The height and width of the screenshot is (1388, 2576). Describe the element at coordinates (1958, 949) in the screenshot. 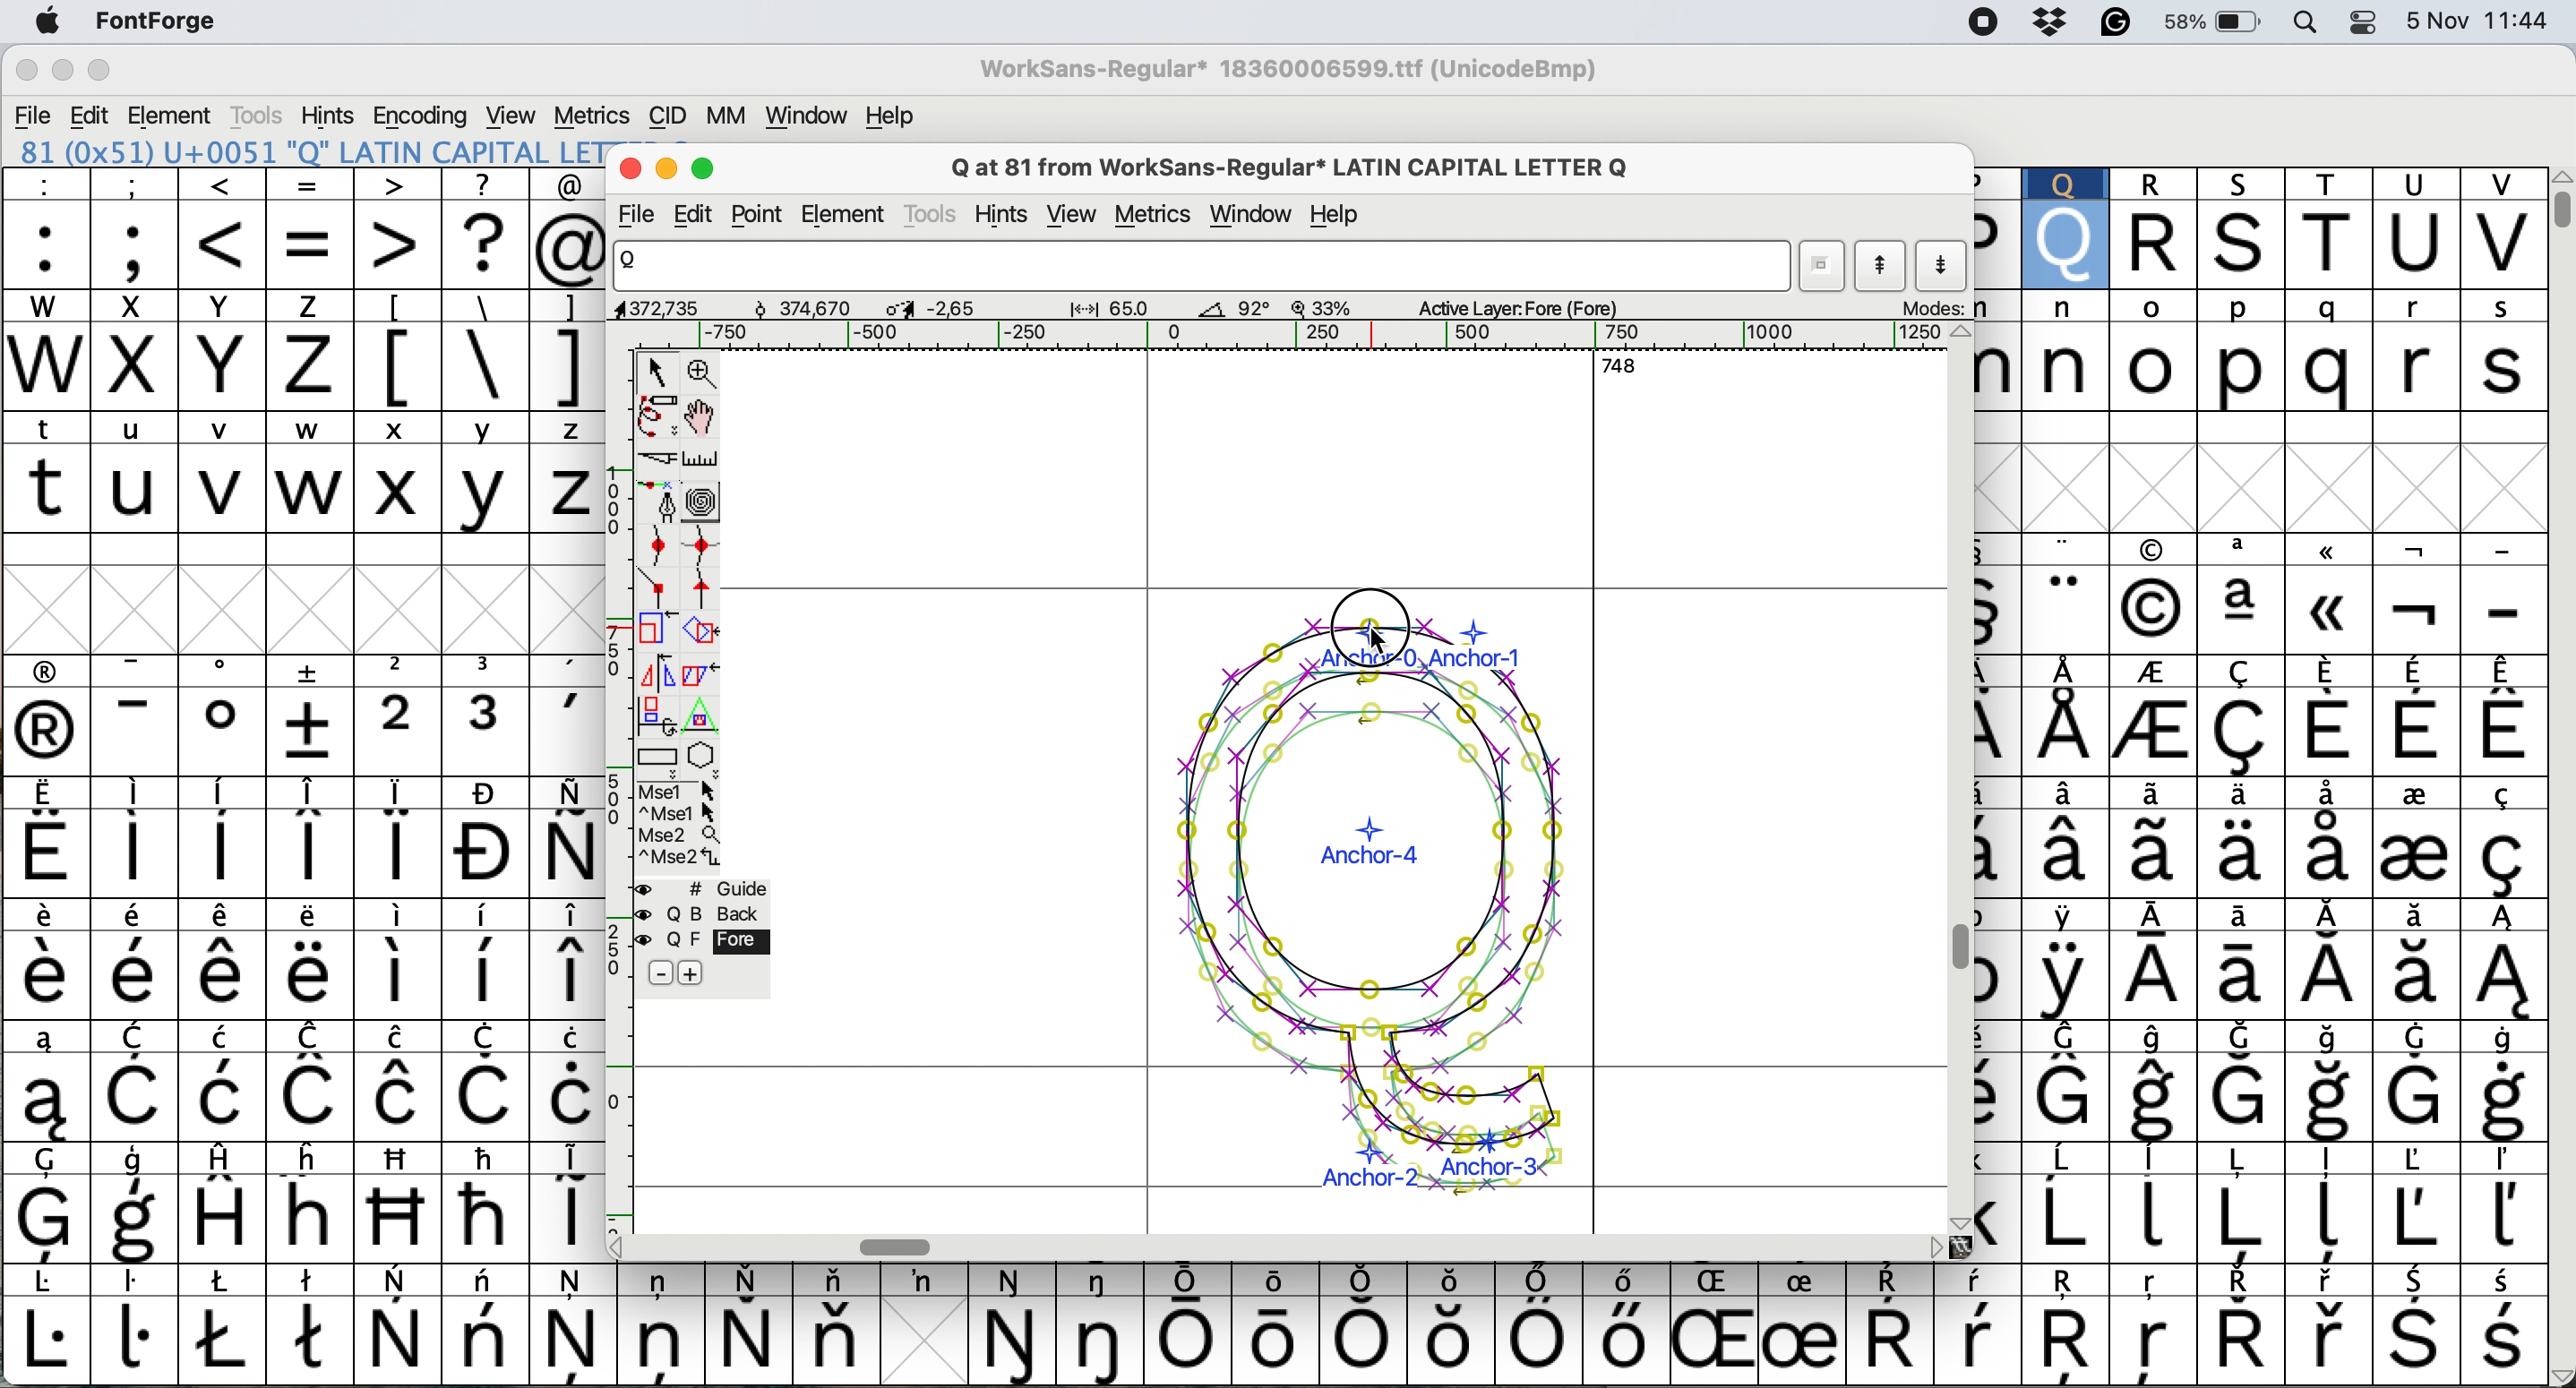

I see `vertical scroll bar` at that location.